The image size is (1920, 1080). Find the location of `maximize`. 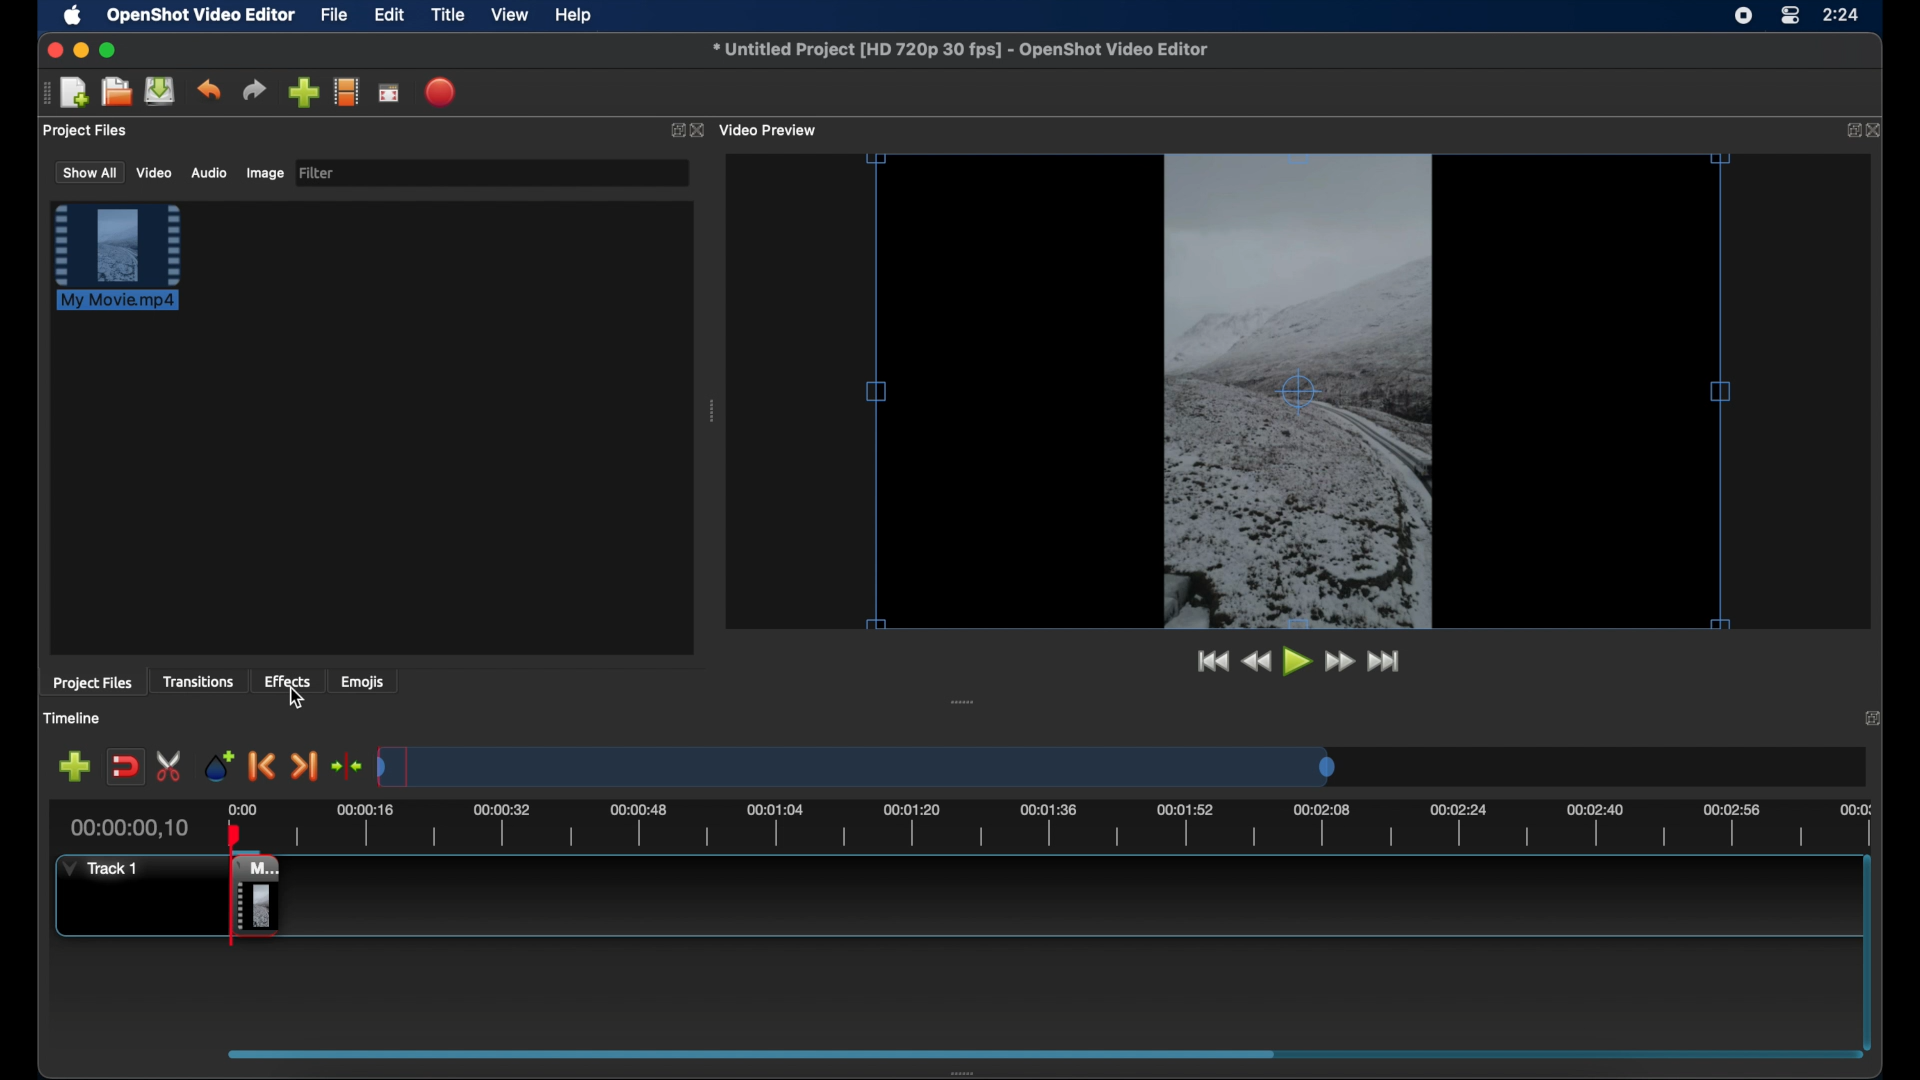

maximize is located at coordinates (110, 50).